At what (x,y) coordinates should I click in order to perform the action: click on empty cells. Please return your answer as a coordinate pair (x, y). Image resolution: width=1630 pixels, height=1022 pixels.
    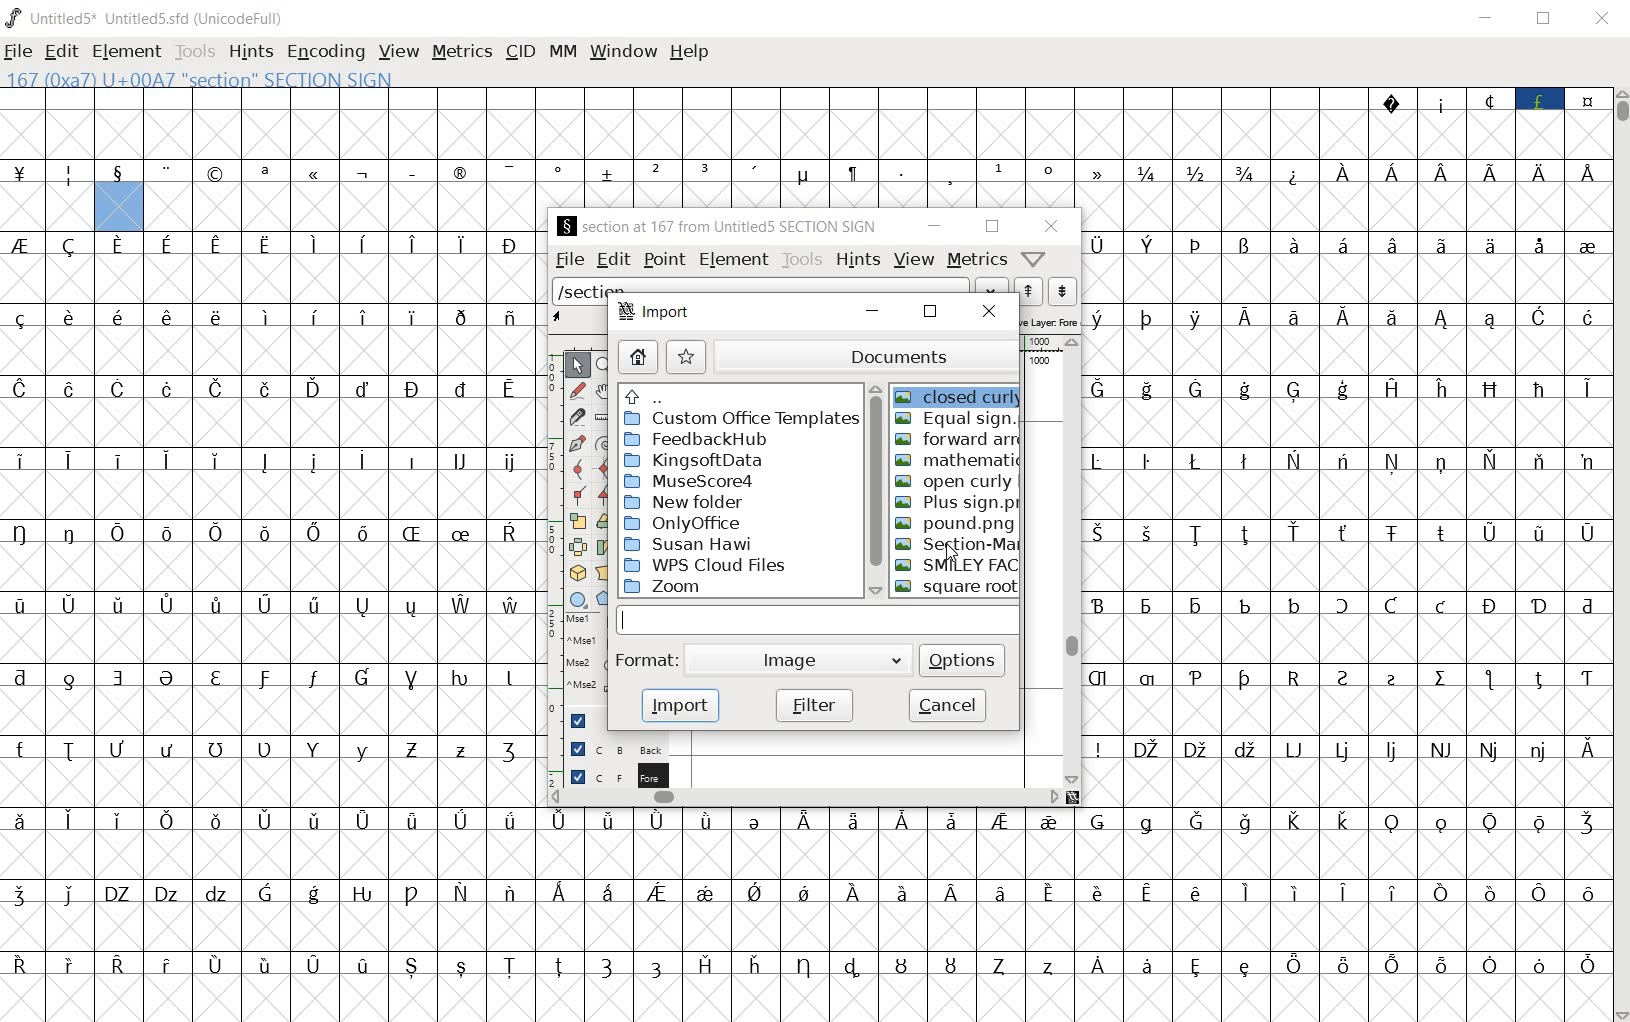
    Looking at the image, I should click on (804, 134).